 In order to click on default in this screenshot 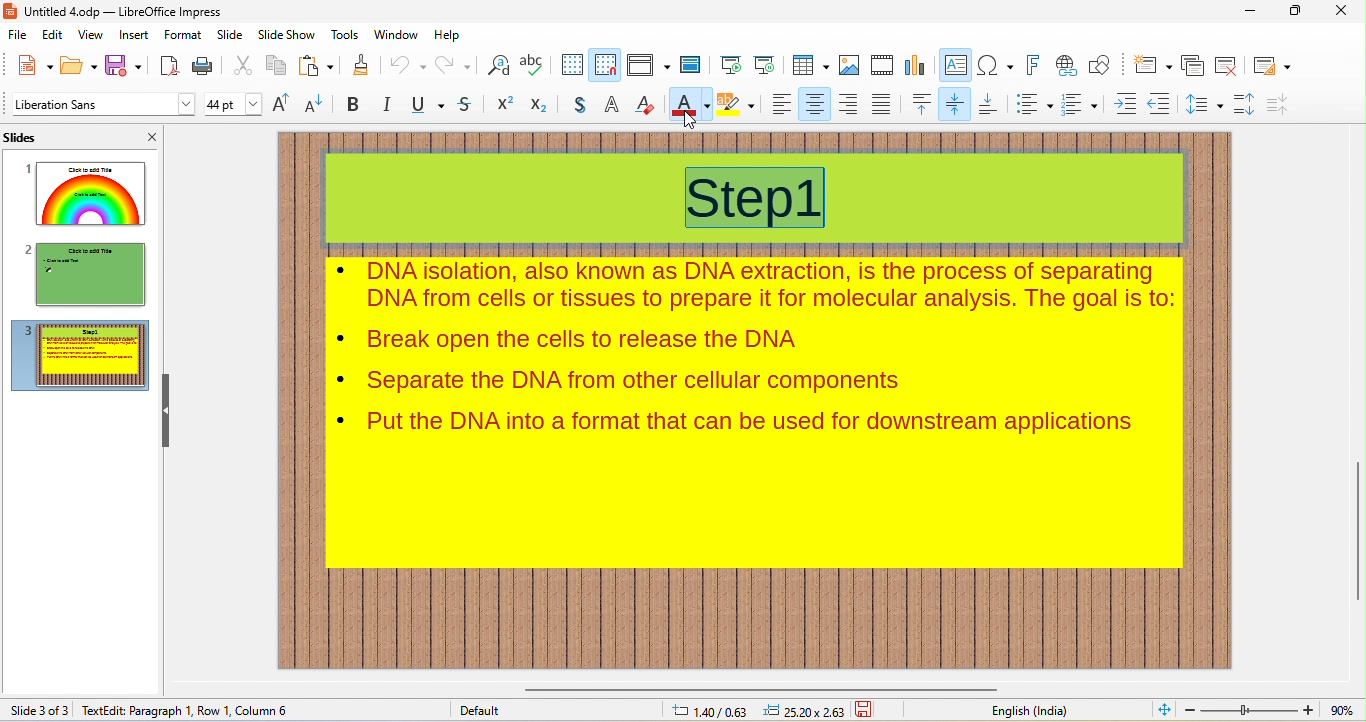, I will do `click(478, 709)`.